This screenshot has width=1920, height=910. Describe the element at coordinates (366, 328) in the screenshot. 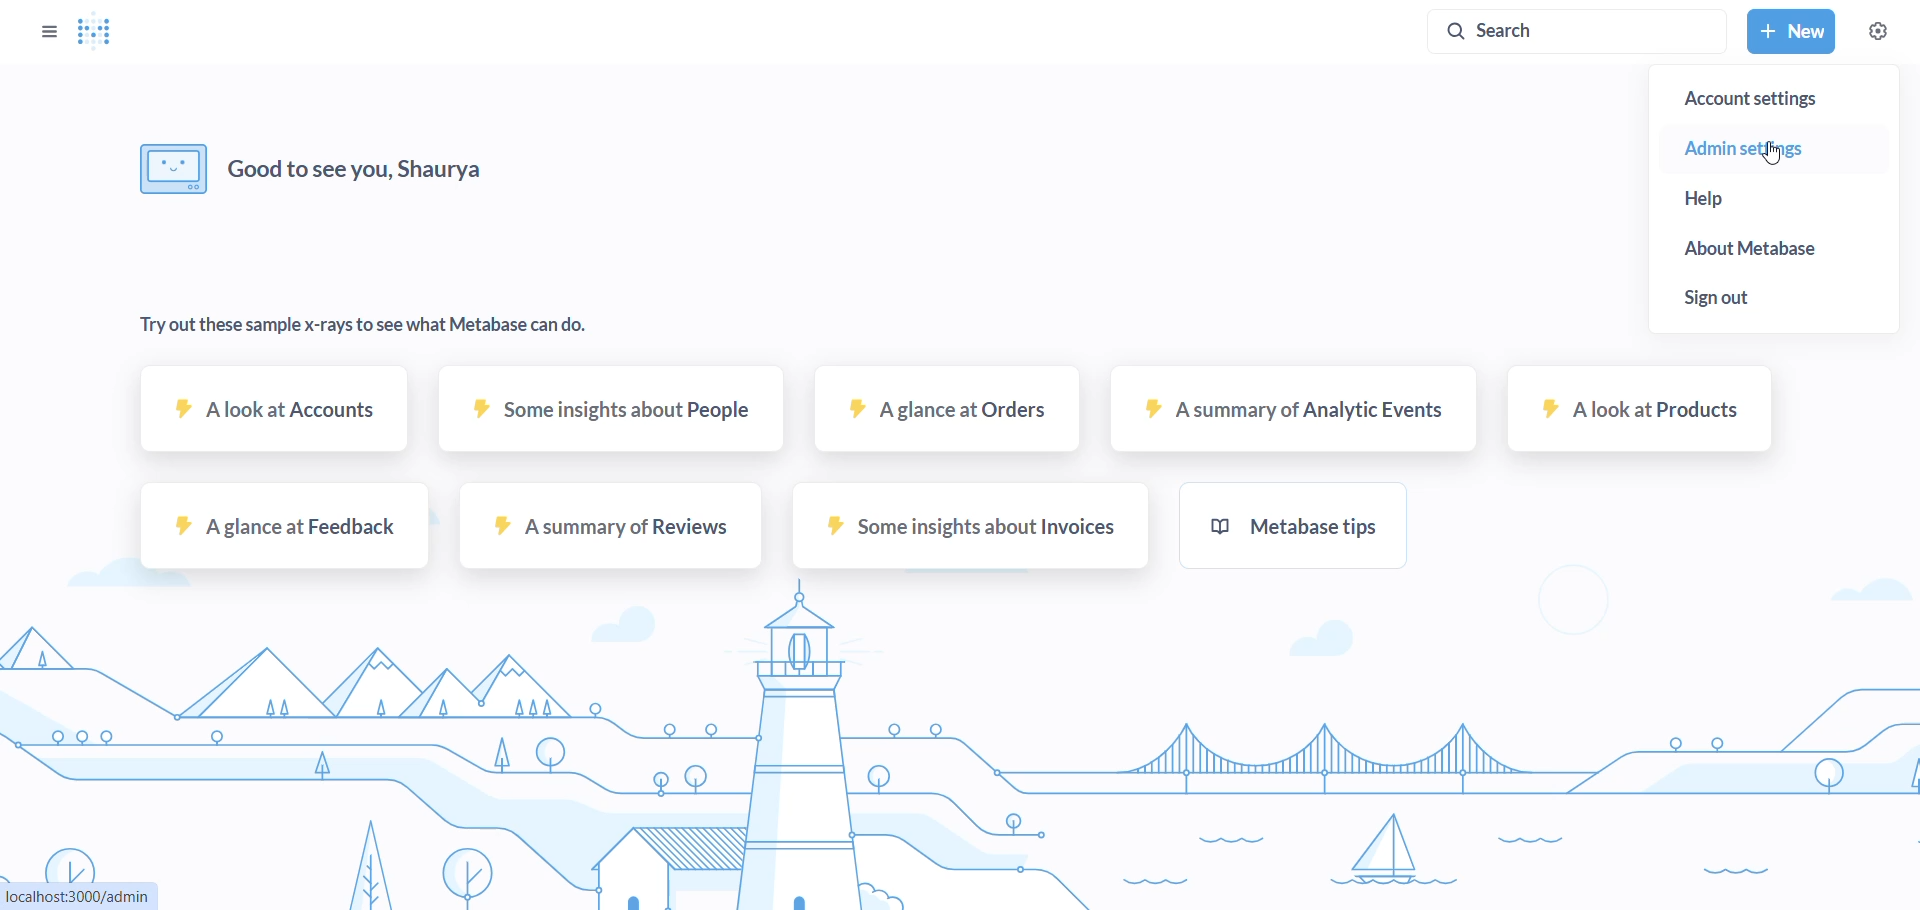

I see `Try out these sample x-rays to see what Metabase can do.` at that location.